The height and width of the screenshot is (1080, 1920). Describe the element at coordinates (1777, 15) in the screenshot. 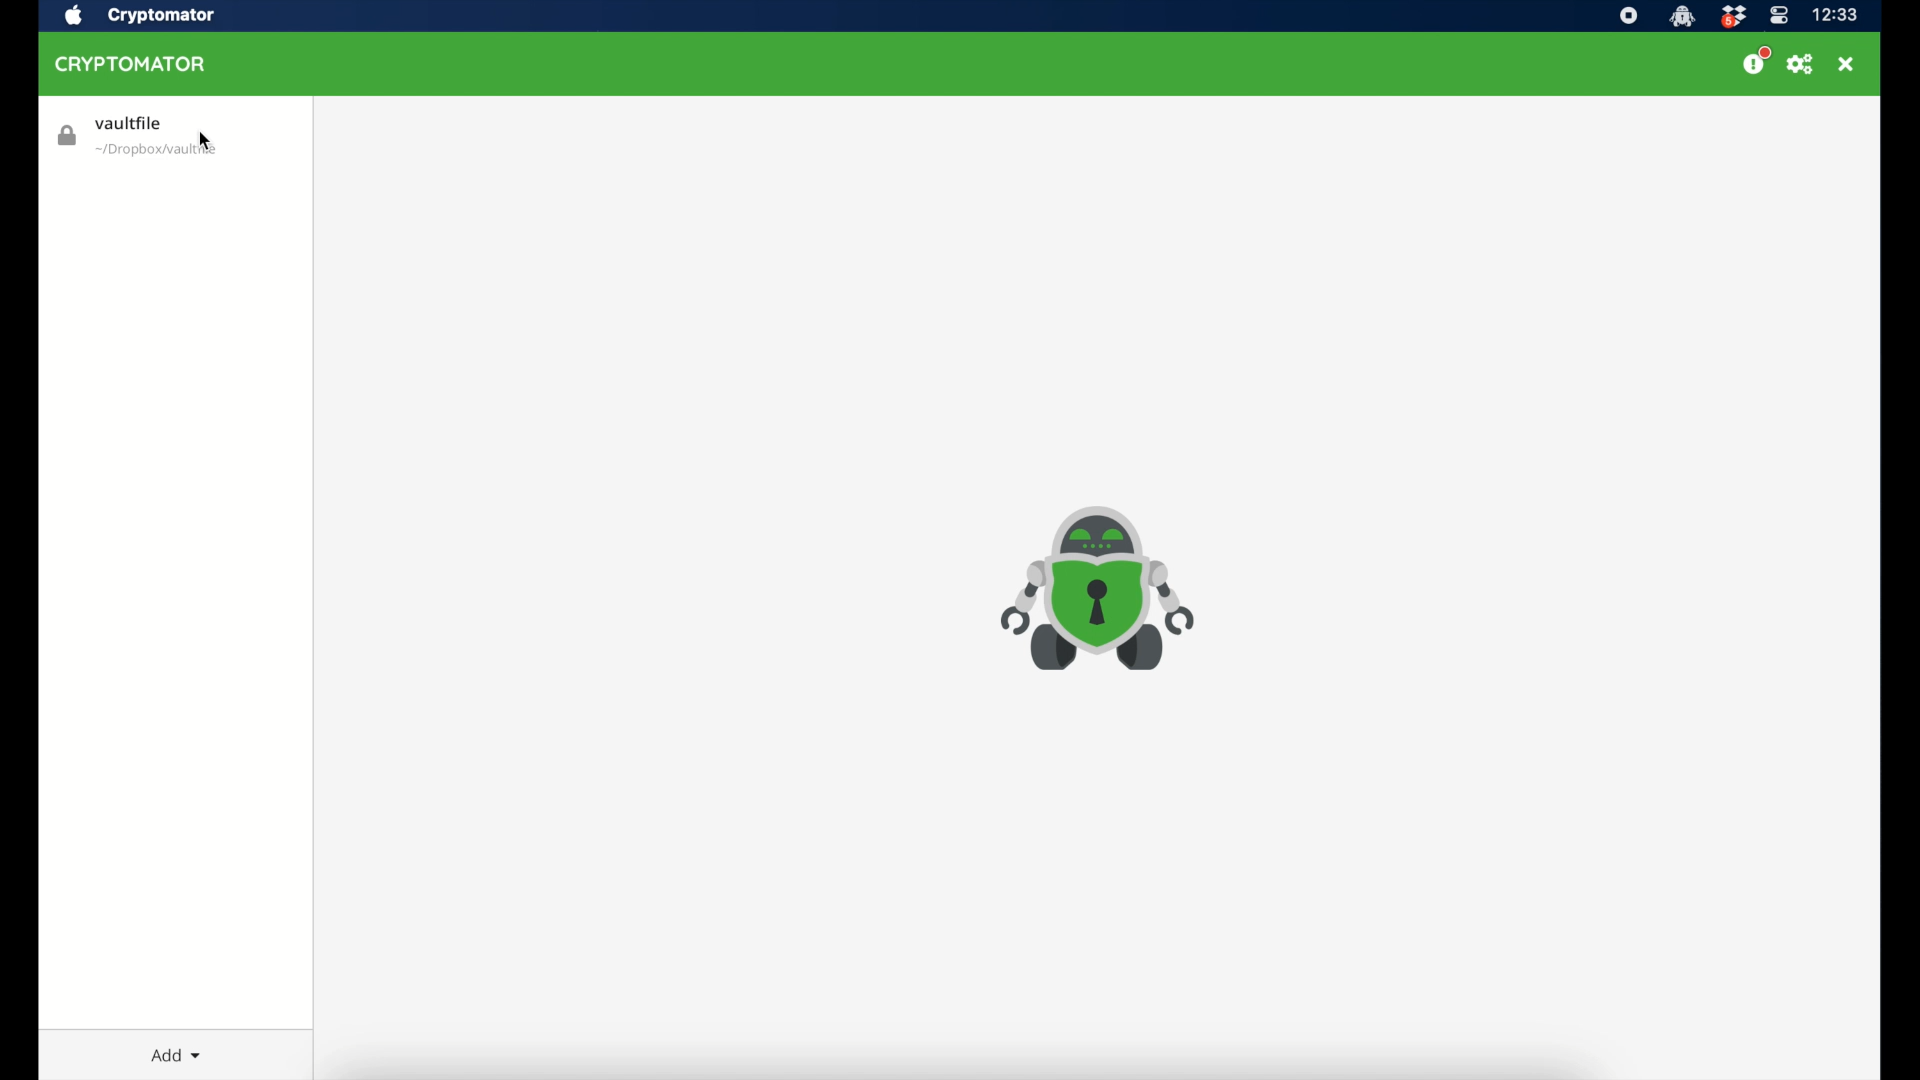

I see `control center` at that location.